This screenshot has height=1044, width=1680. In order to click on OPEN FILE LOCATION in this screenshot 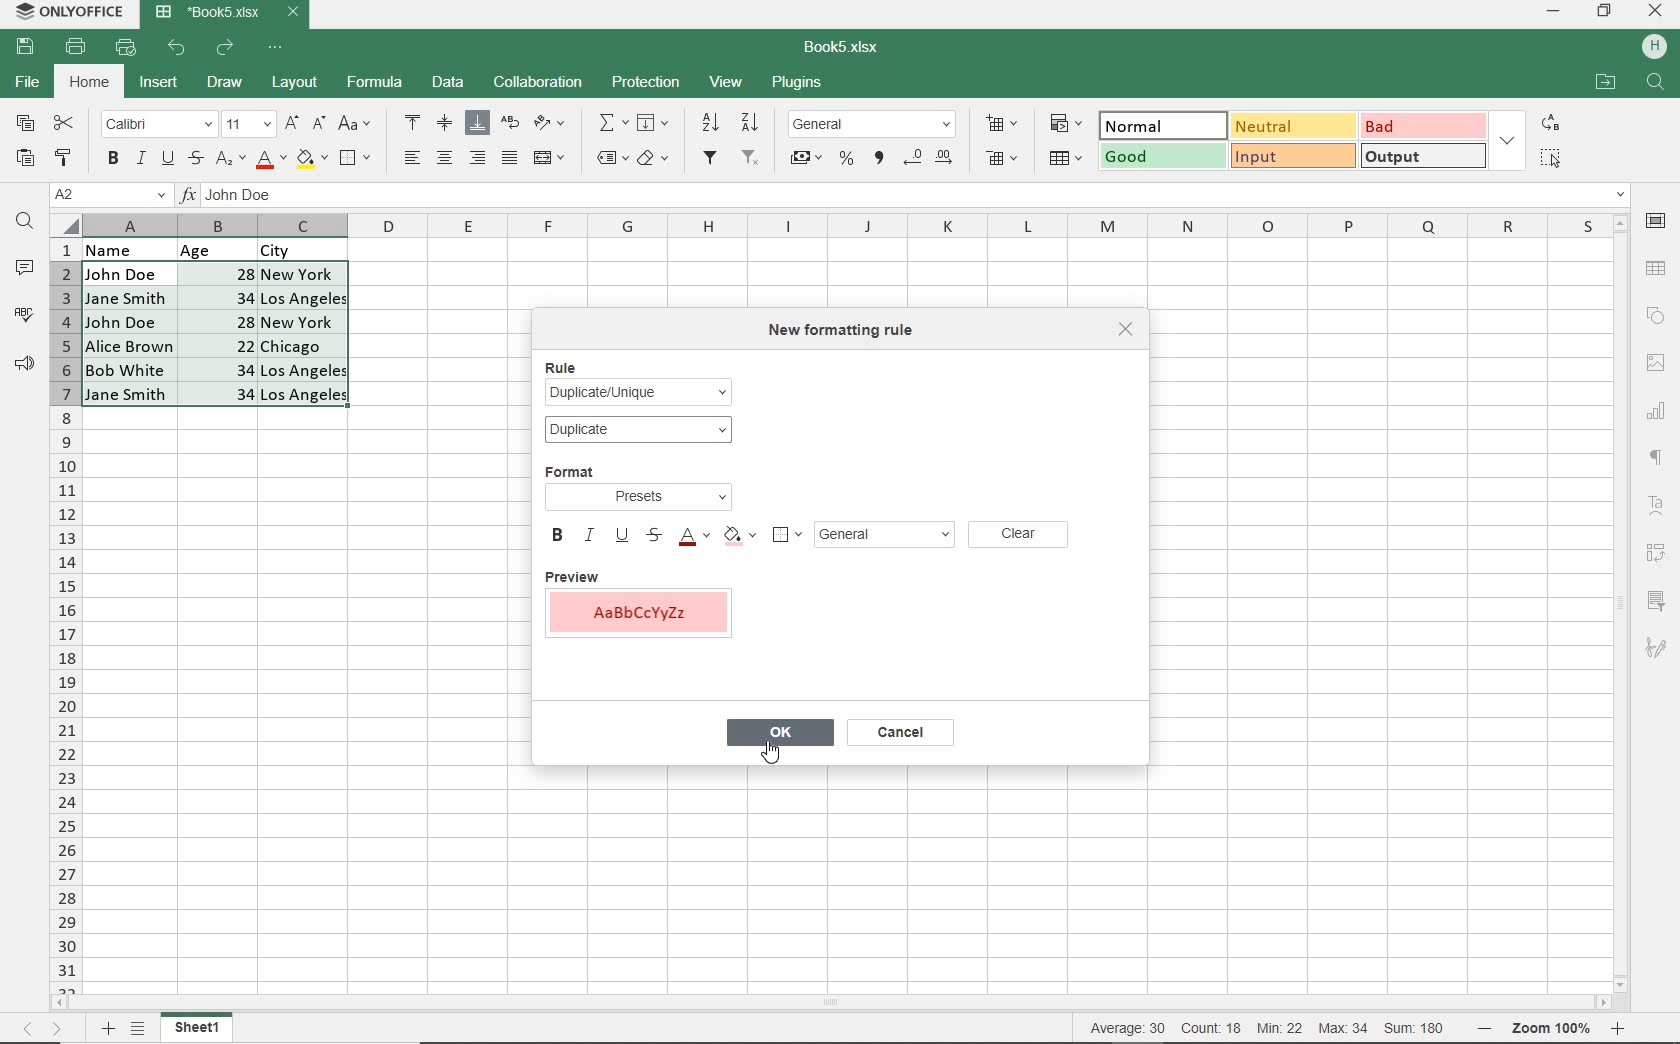, I will do `click(1605, 84)`.